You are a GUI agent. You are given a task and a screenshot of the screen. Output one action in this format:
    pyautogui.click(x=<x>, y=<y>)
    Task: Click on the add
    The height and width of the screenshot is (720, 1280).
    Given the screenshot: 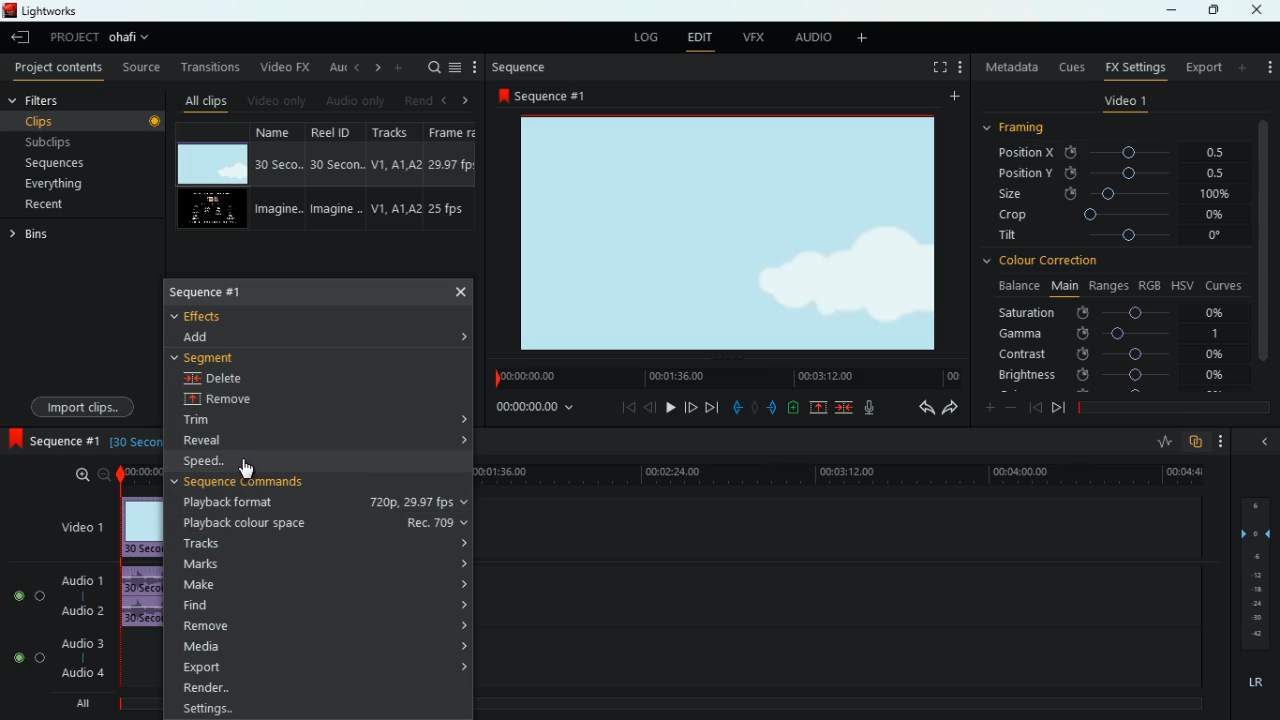 What is the action you would take?
    pyautogui.click(x=1269, y=66)
    